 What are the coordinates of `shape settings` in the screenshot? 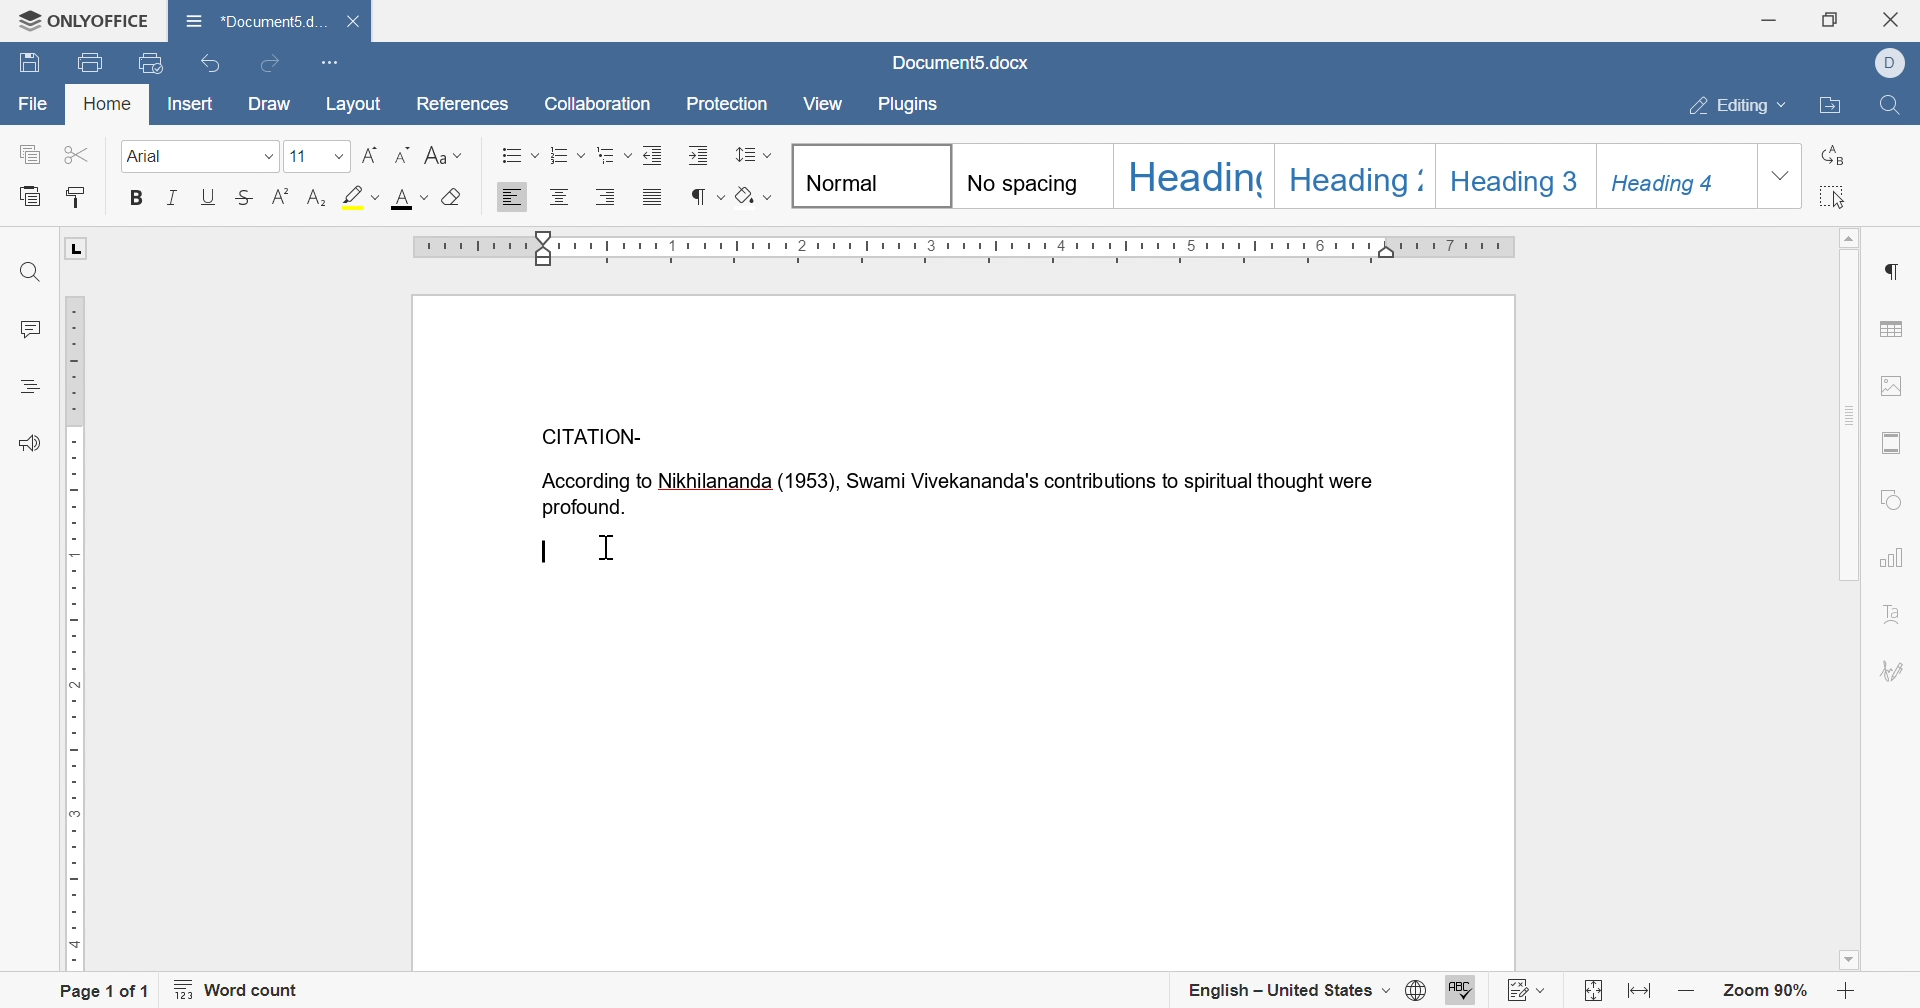 It's located at (1896, 498).